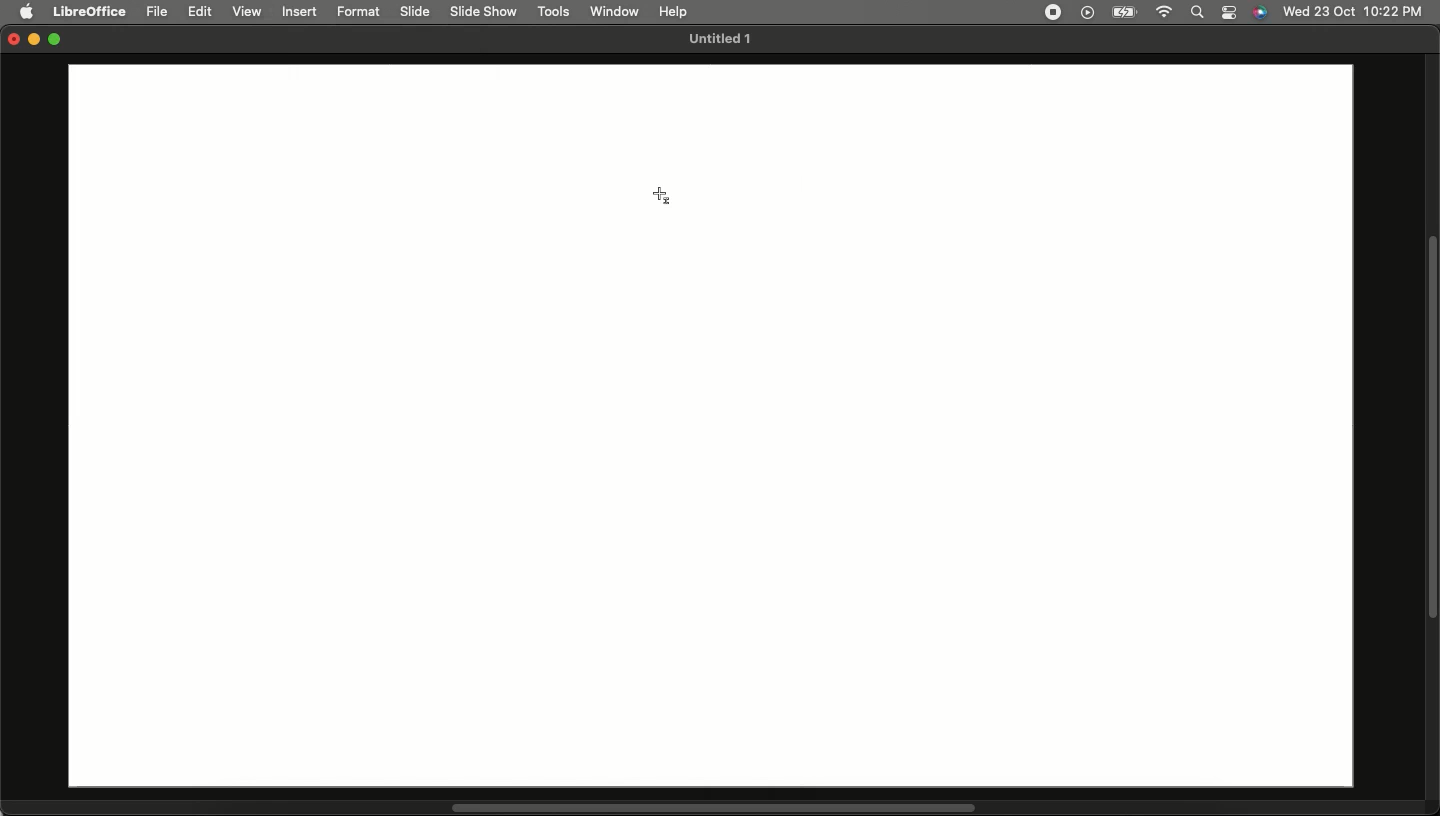 The width and height of the screenshot is (1440, 816). Describe the element at coordinates (1085, 13) in the screenshot. I see `Video player` at that location.